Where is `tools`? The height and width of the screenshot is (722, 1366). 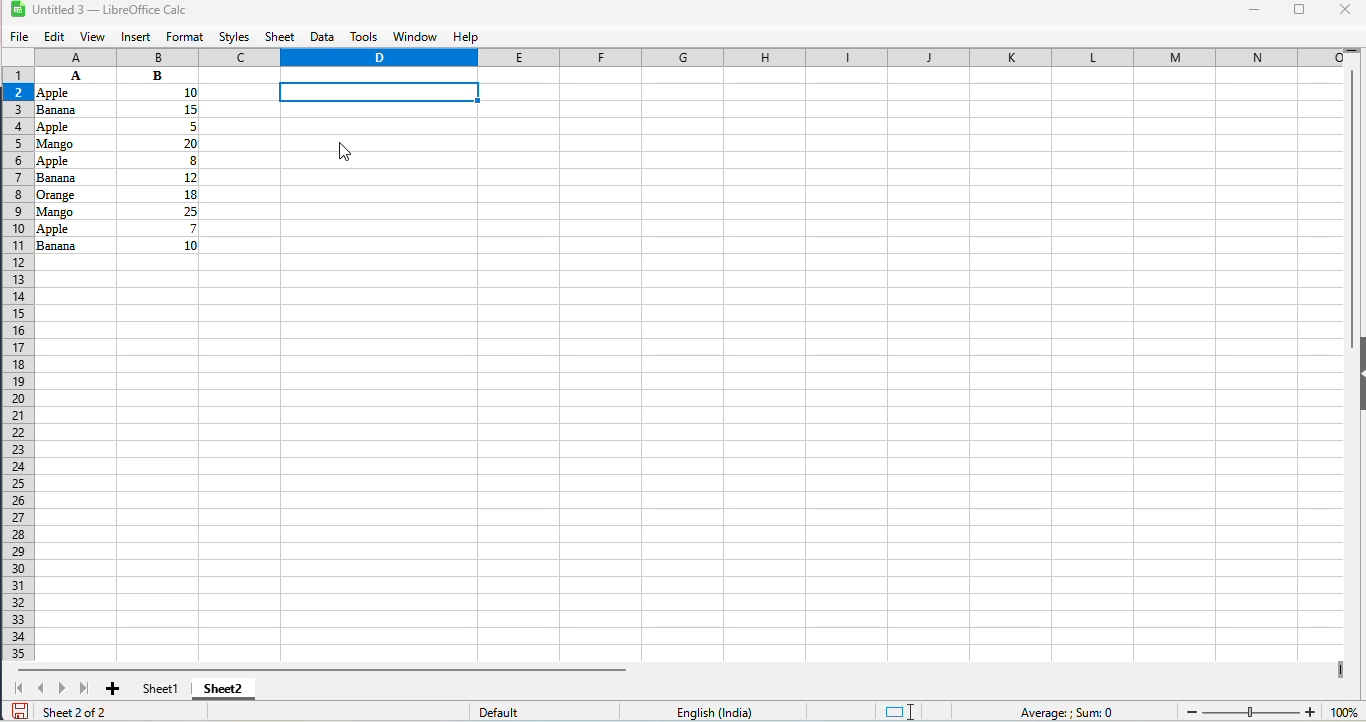 tools is located at coordinates (364, 37).